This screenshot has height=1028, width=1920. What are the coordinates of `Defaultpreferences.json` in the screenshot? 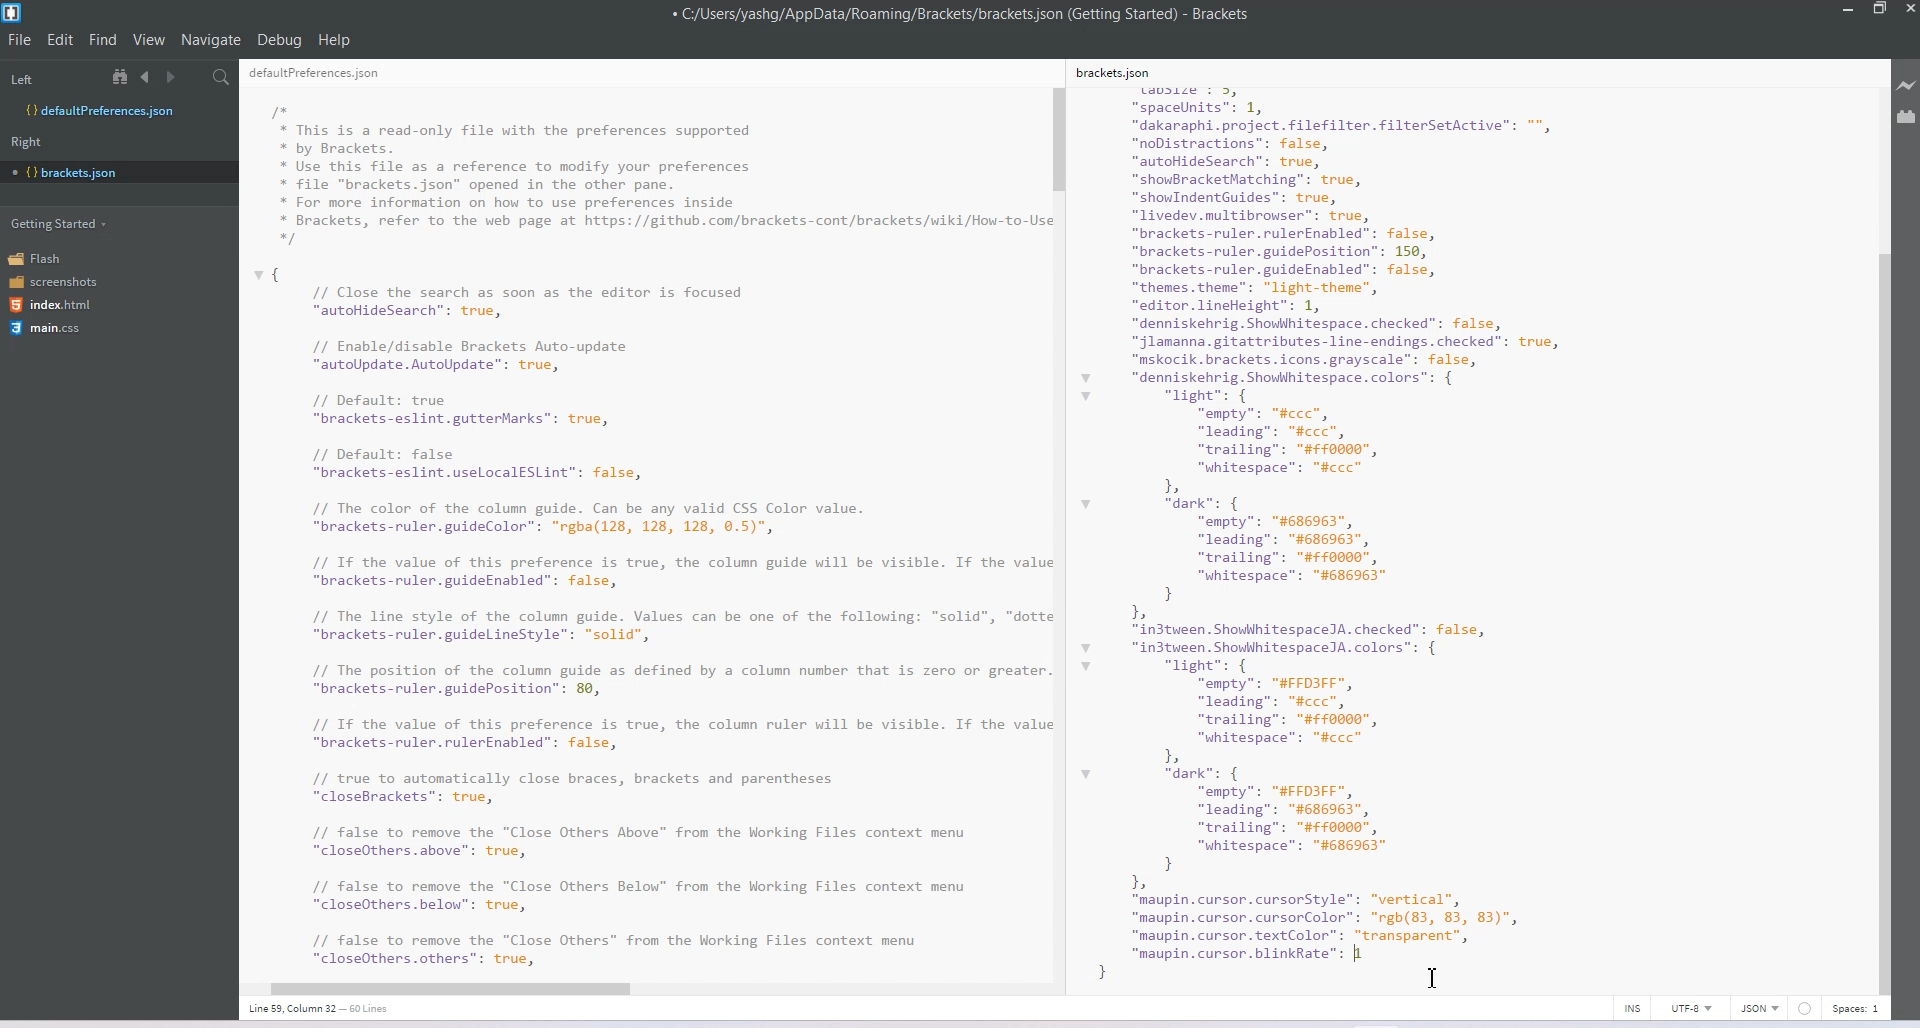 It's located at (118, 111).